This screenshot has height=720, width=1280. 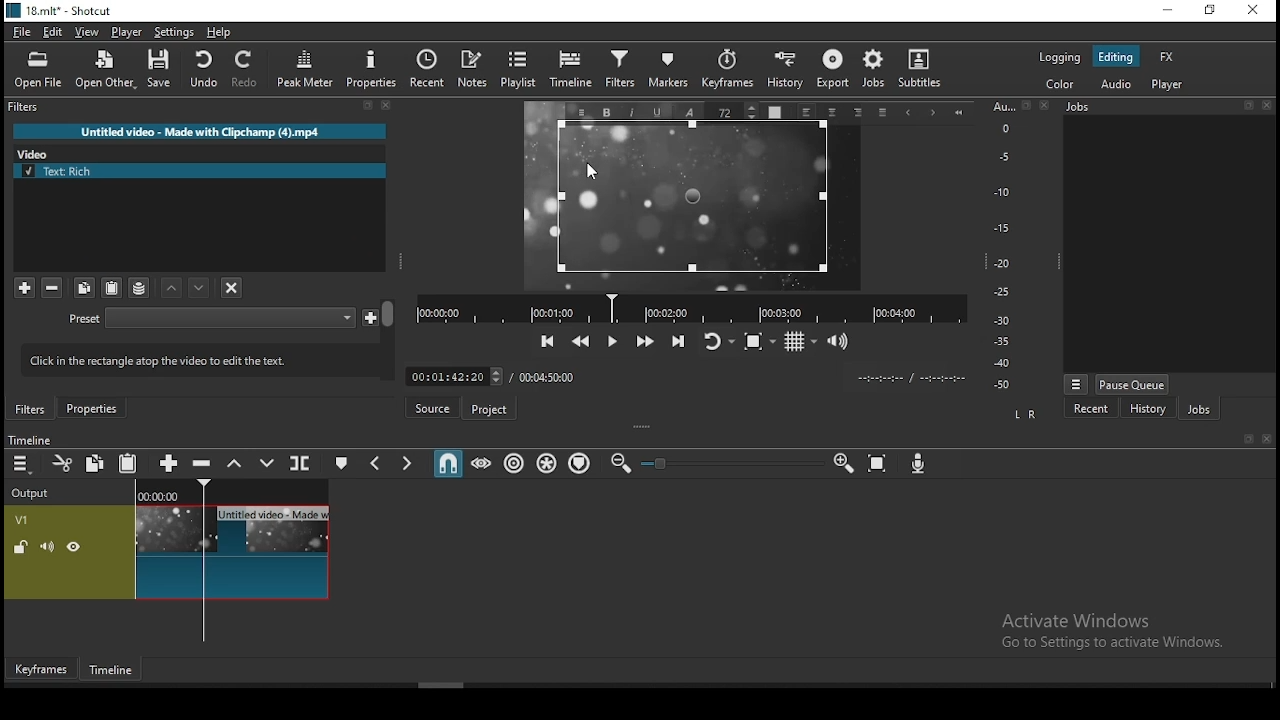 I want to click on notes, so click(x=473, y=70).